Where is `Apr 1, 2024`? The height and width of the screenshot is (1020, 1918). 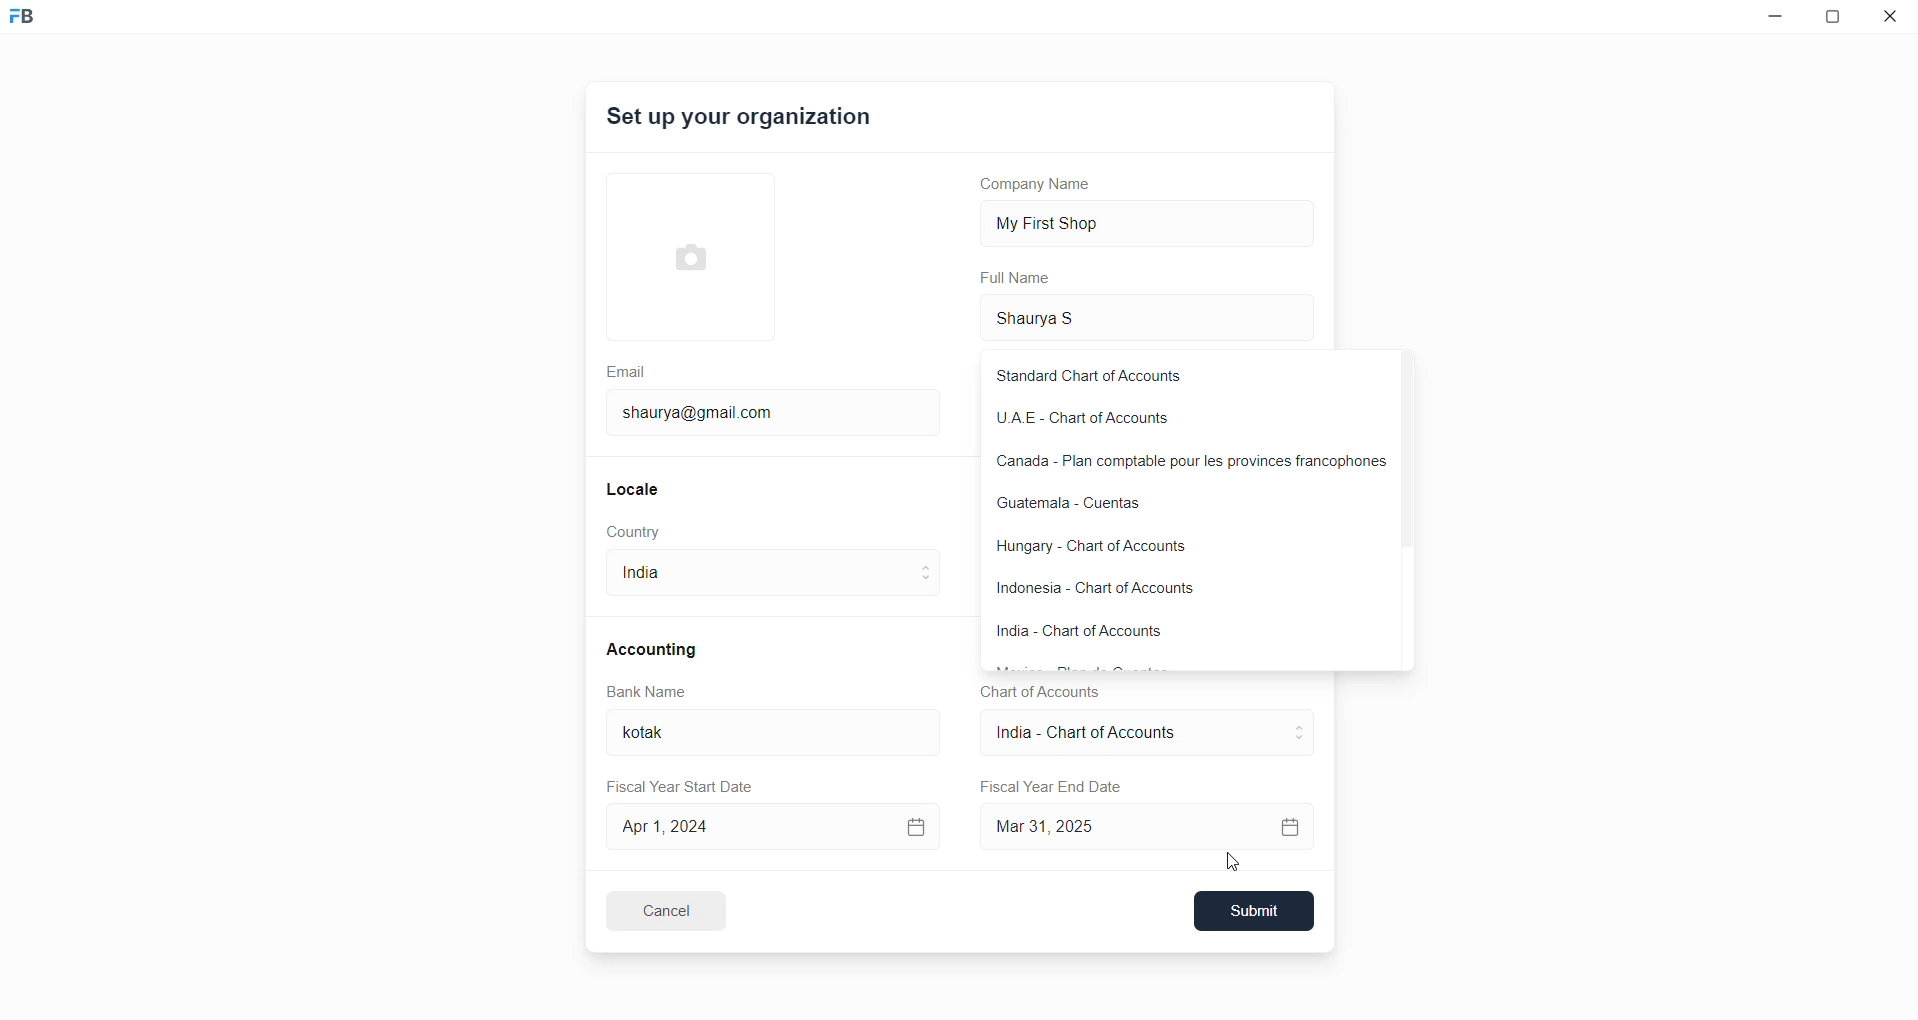
Apr 1, 2024 is located at coordinates (771, 825).